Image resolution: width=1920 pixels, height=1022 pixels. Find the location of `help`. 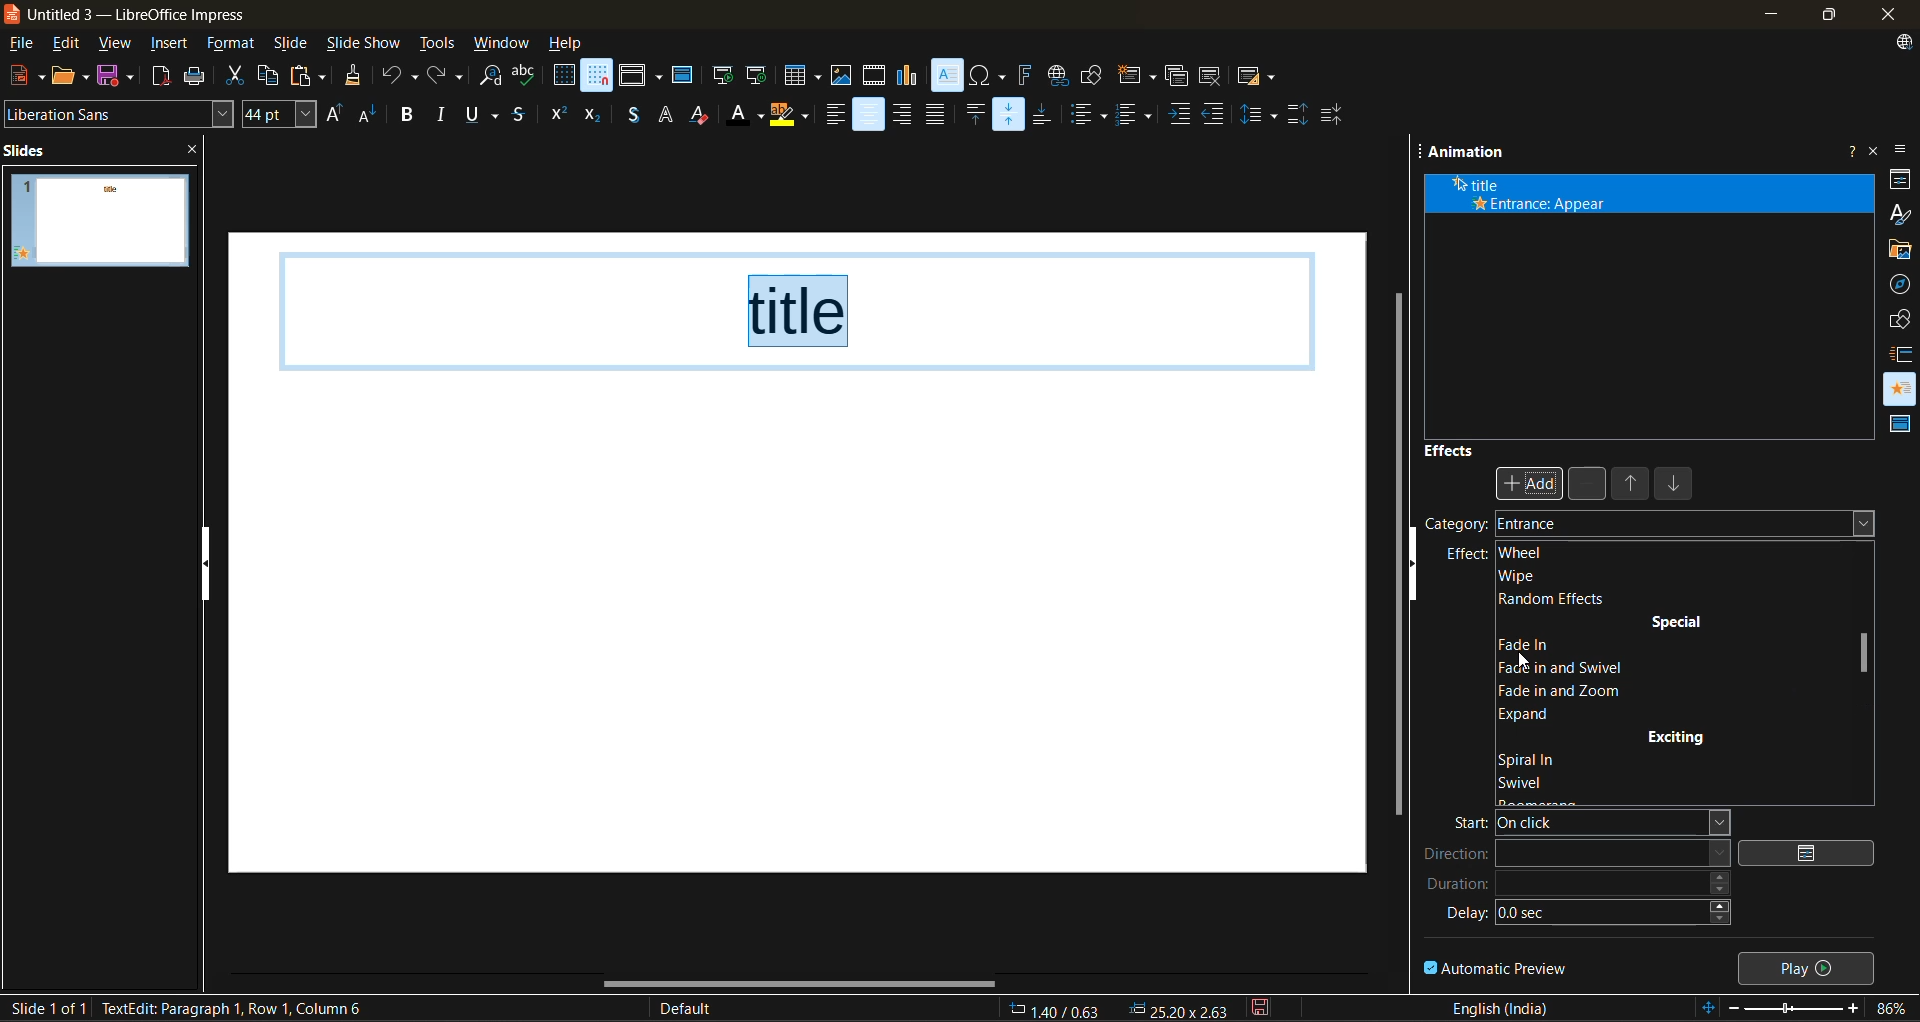

help is located at coordinates (567, 45).